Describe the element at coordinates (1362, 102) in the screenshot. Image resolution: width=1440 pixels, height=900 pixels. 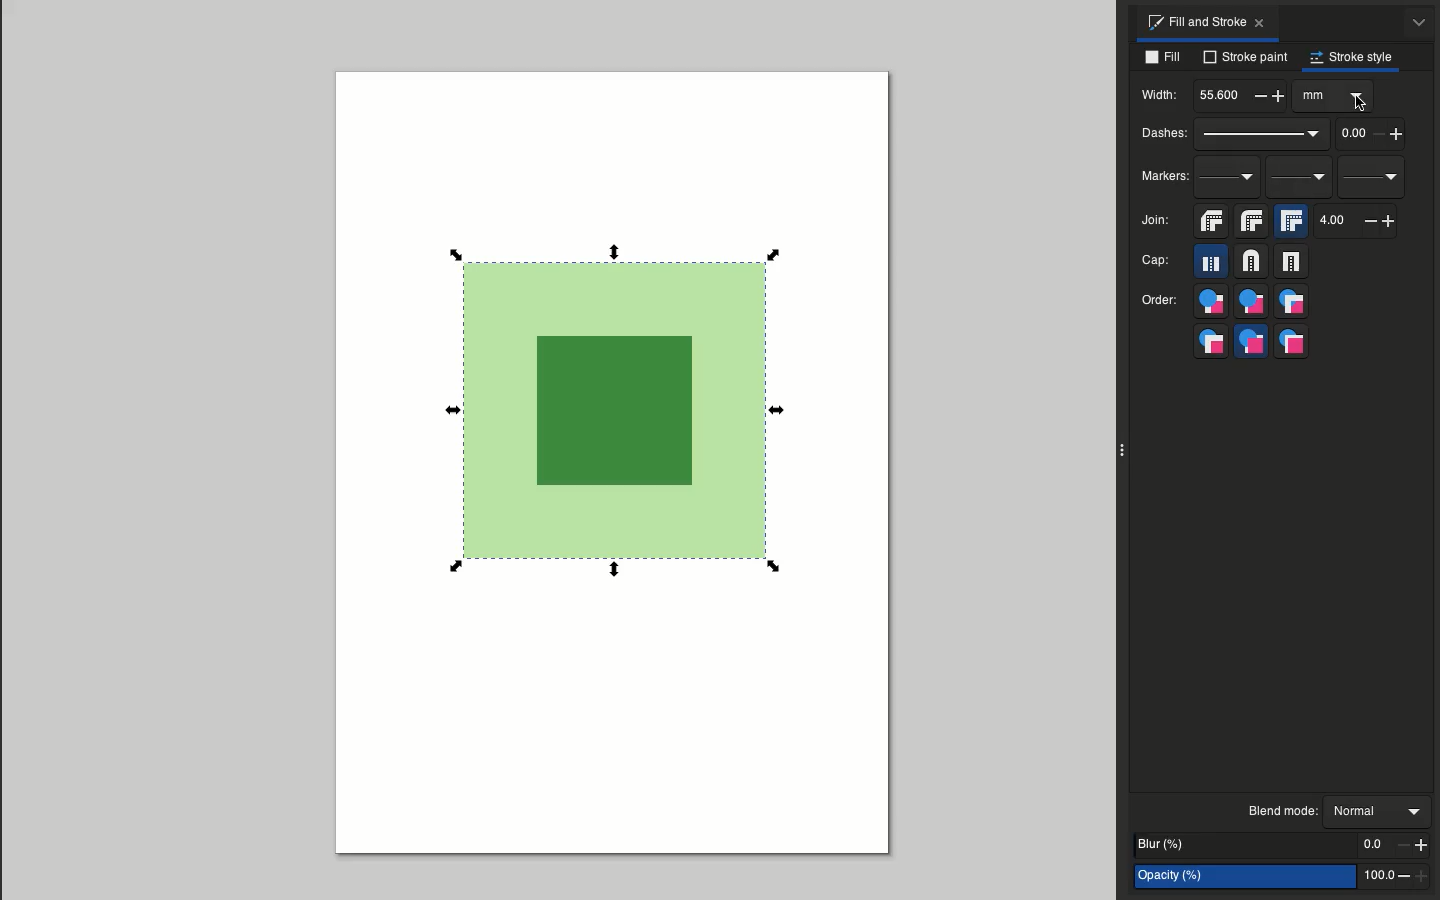
I see `Cursor` at that location.